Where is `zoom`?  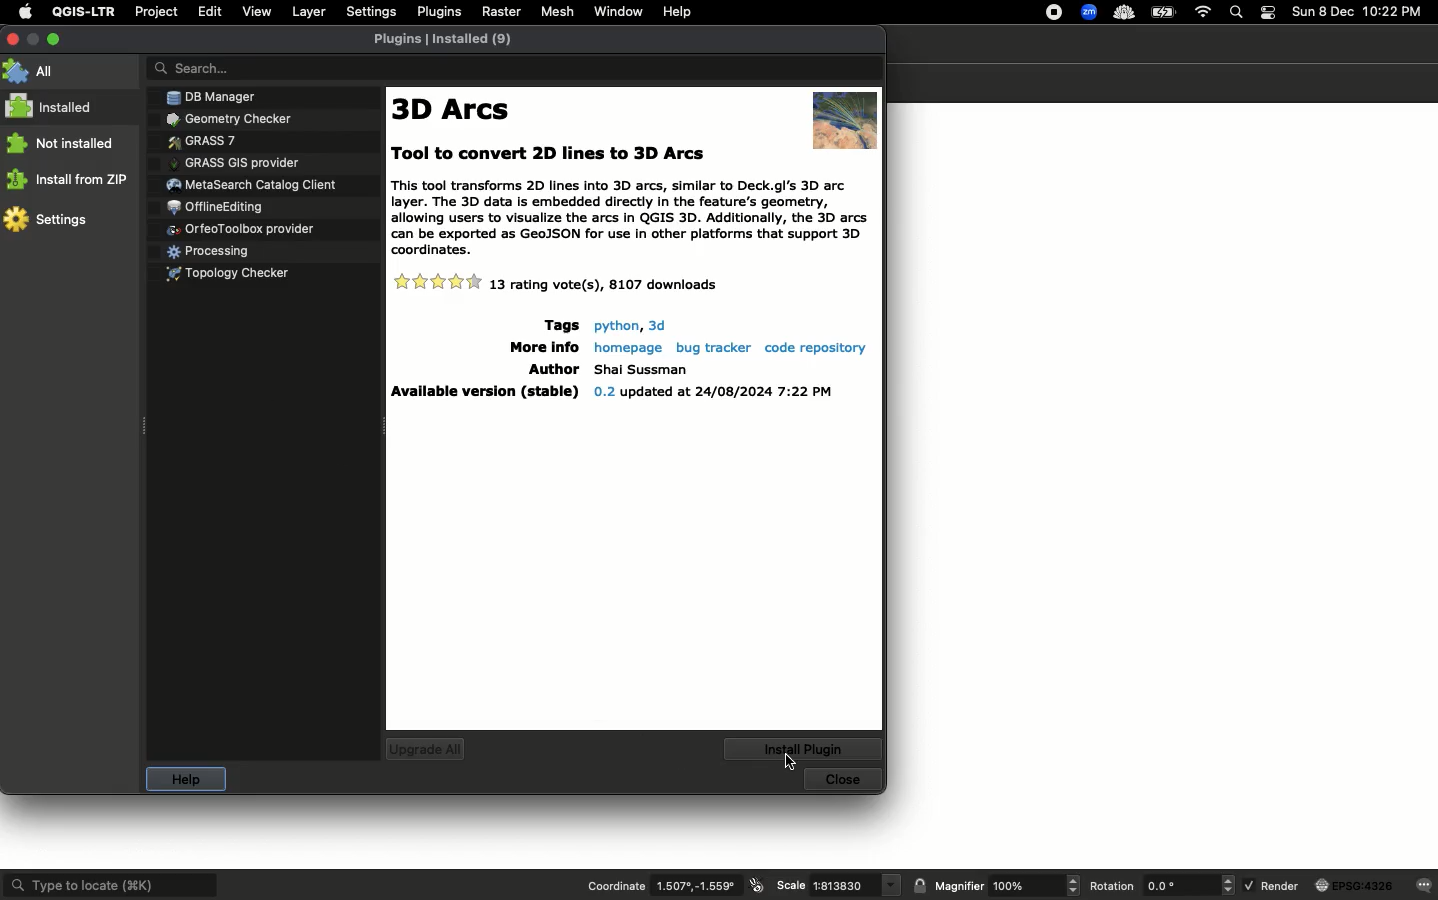 zoom is located at coordinates (1089, 11).